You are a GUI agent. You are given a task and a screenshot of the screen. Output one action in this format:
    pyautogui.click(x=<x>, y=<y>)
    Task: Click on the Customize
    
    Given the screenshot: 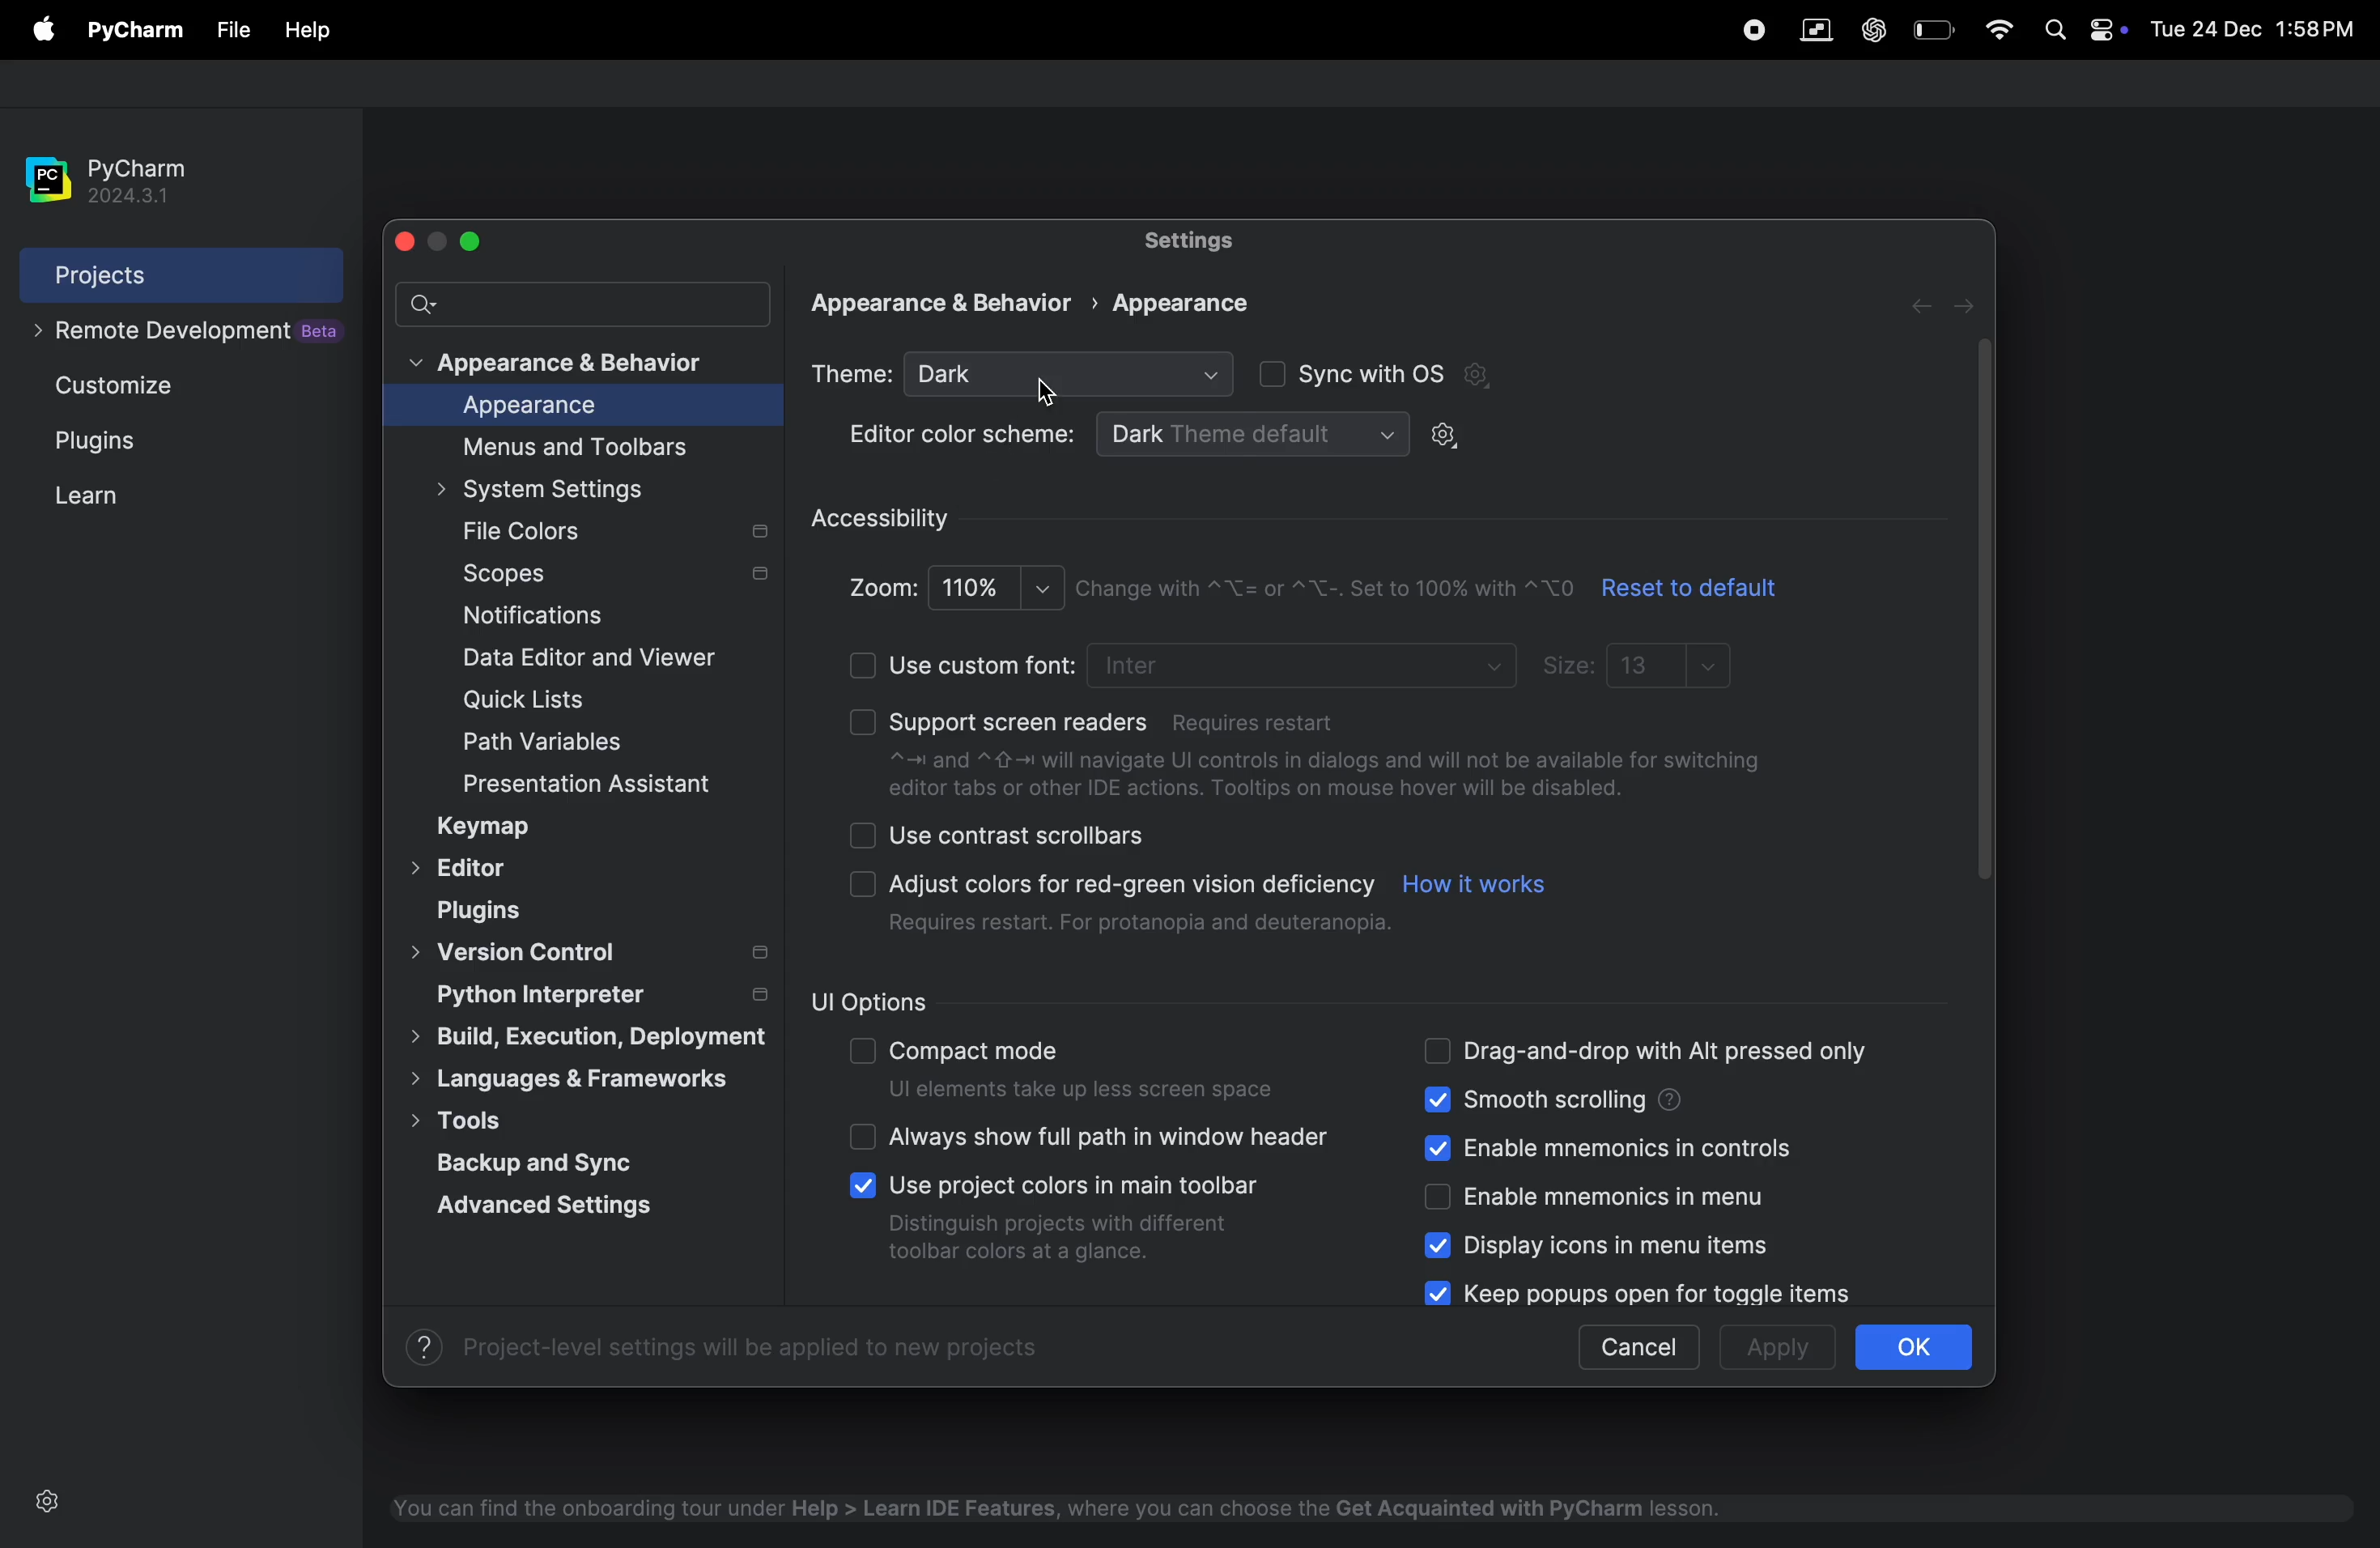 What is the action you would take?
    pyautogui.click(x=128, y=390)
    